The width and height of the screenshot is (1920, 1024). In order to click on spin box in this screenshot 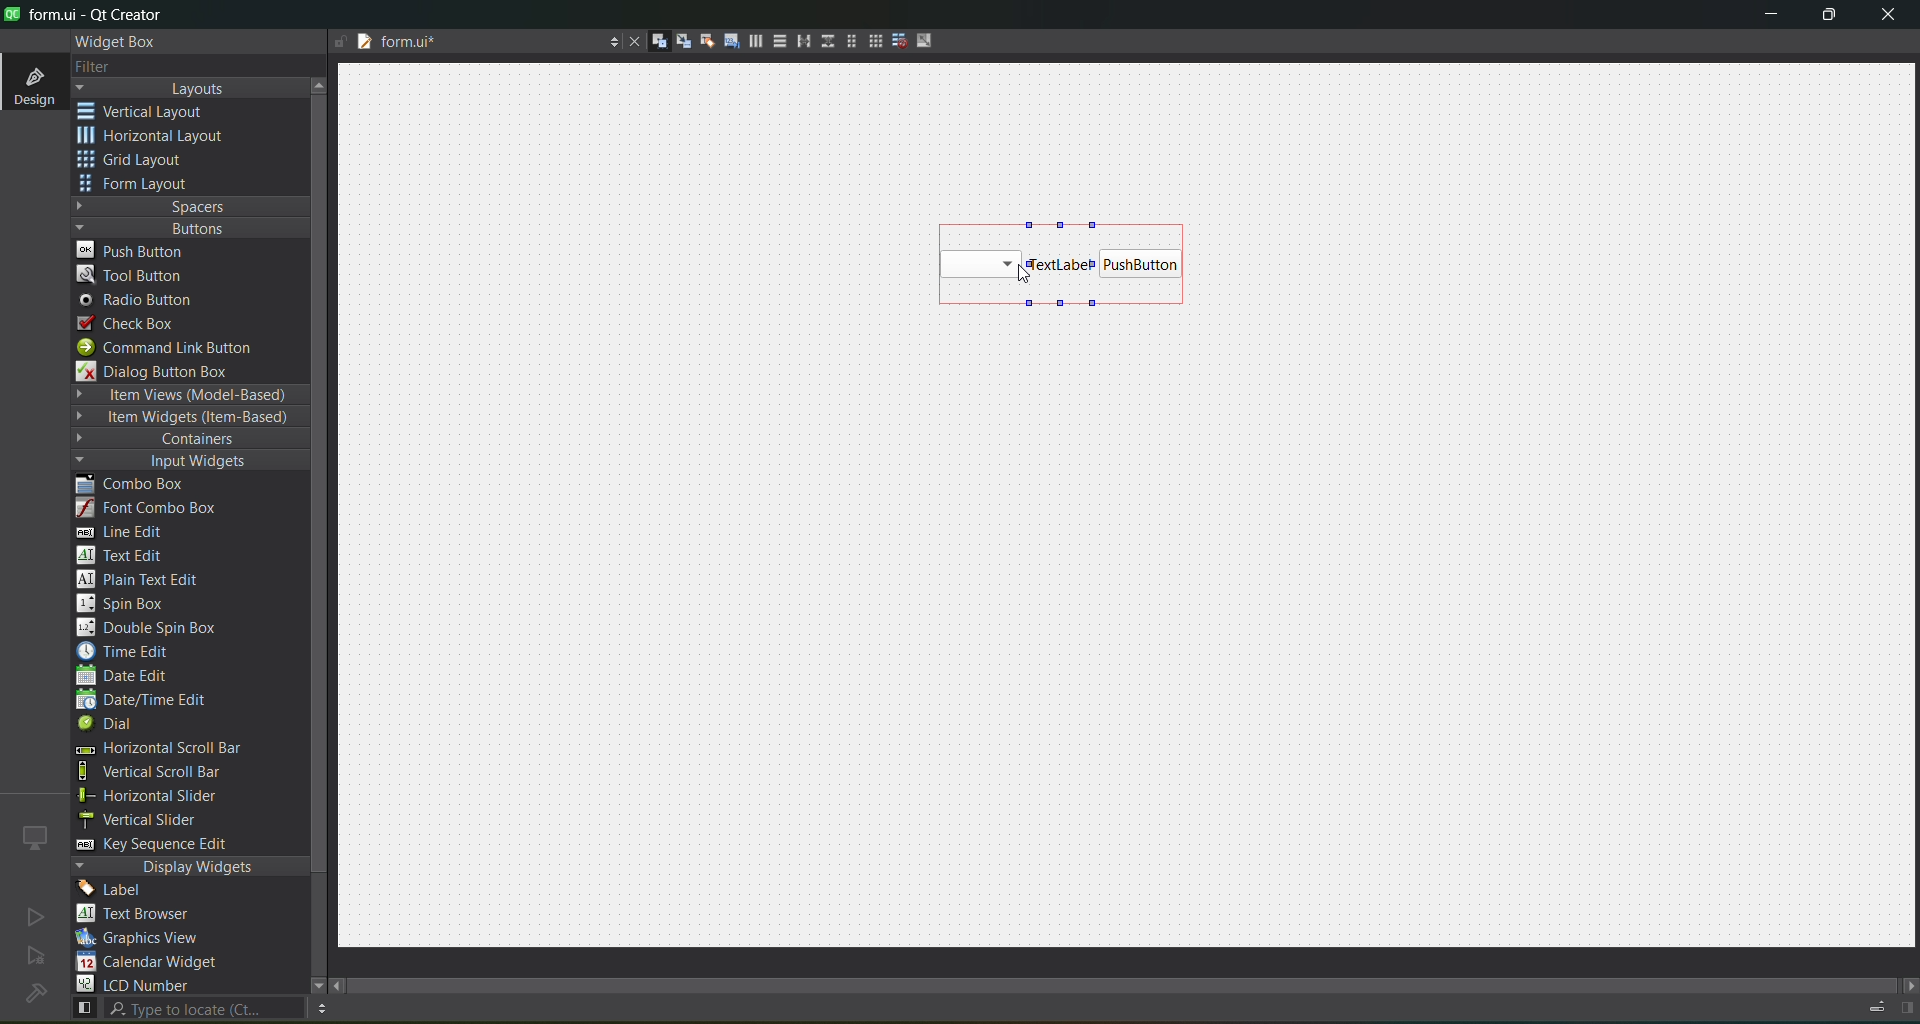, I will do `click(131, 603)`.